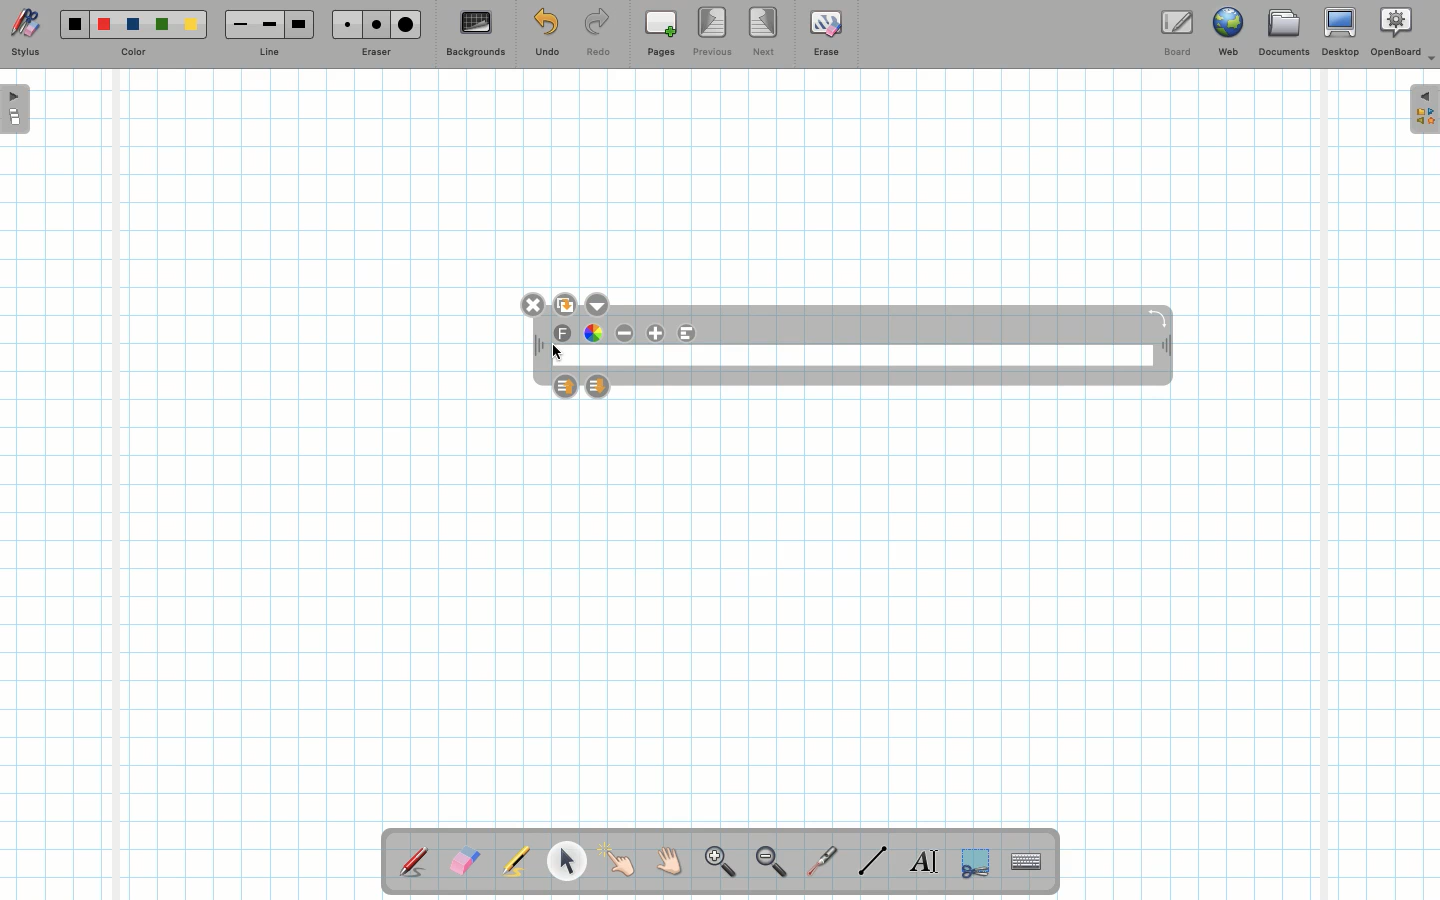  I want to click on Board, so click(1176, 33).